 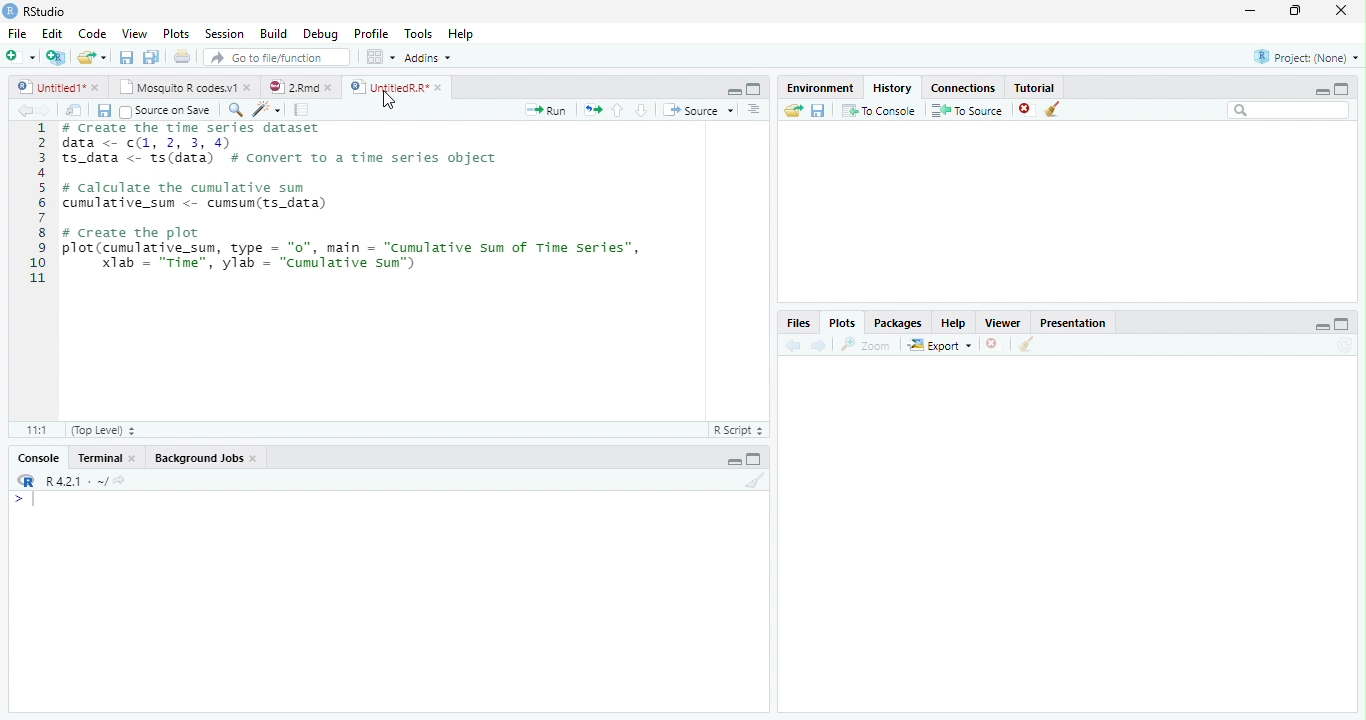 I want to click on workspace panes, so click(x=381, y=61).